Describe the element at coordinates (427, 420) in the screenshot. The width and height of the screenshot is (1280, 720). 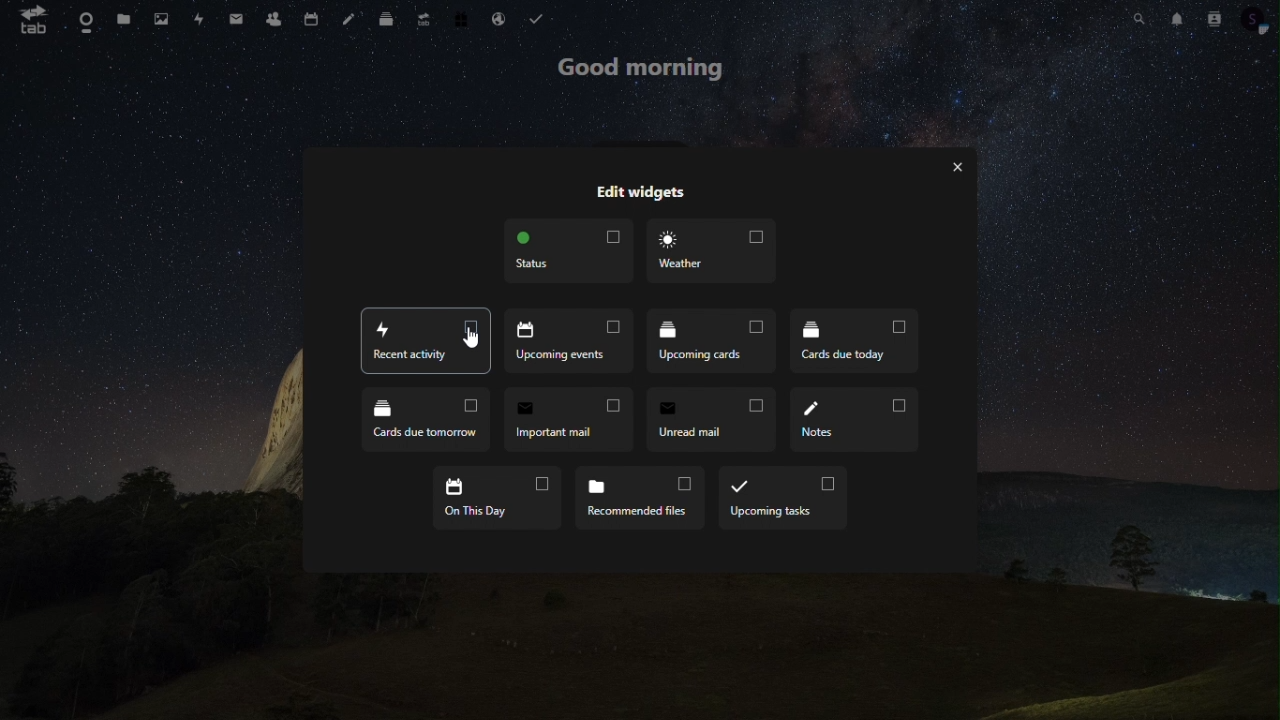
I see `cards due tomarrow` at that location.